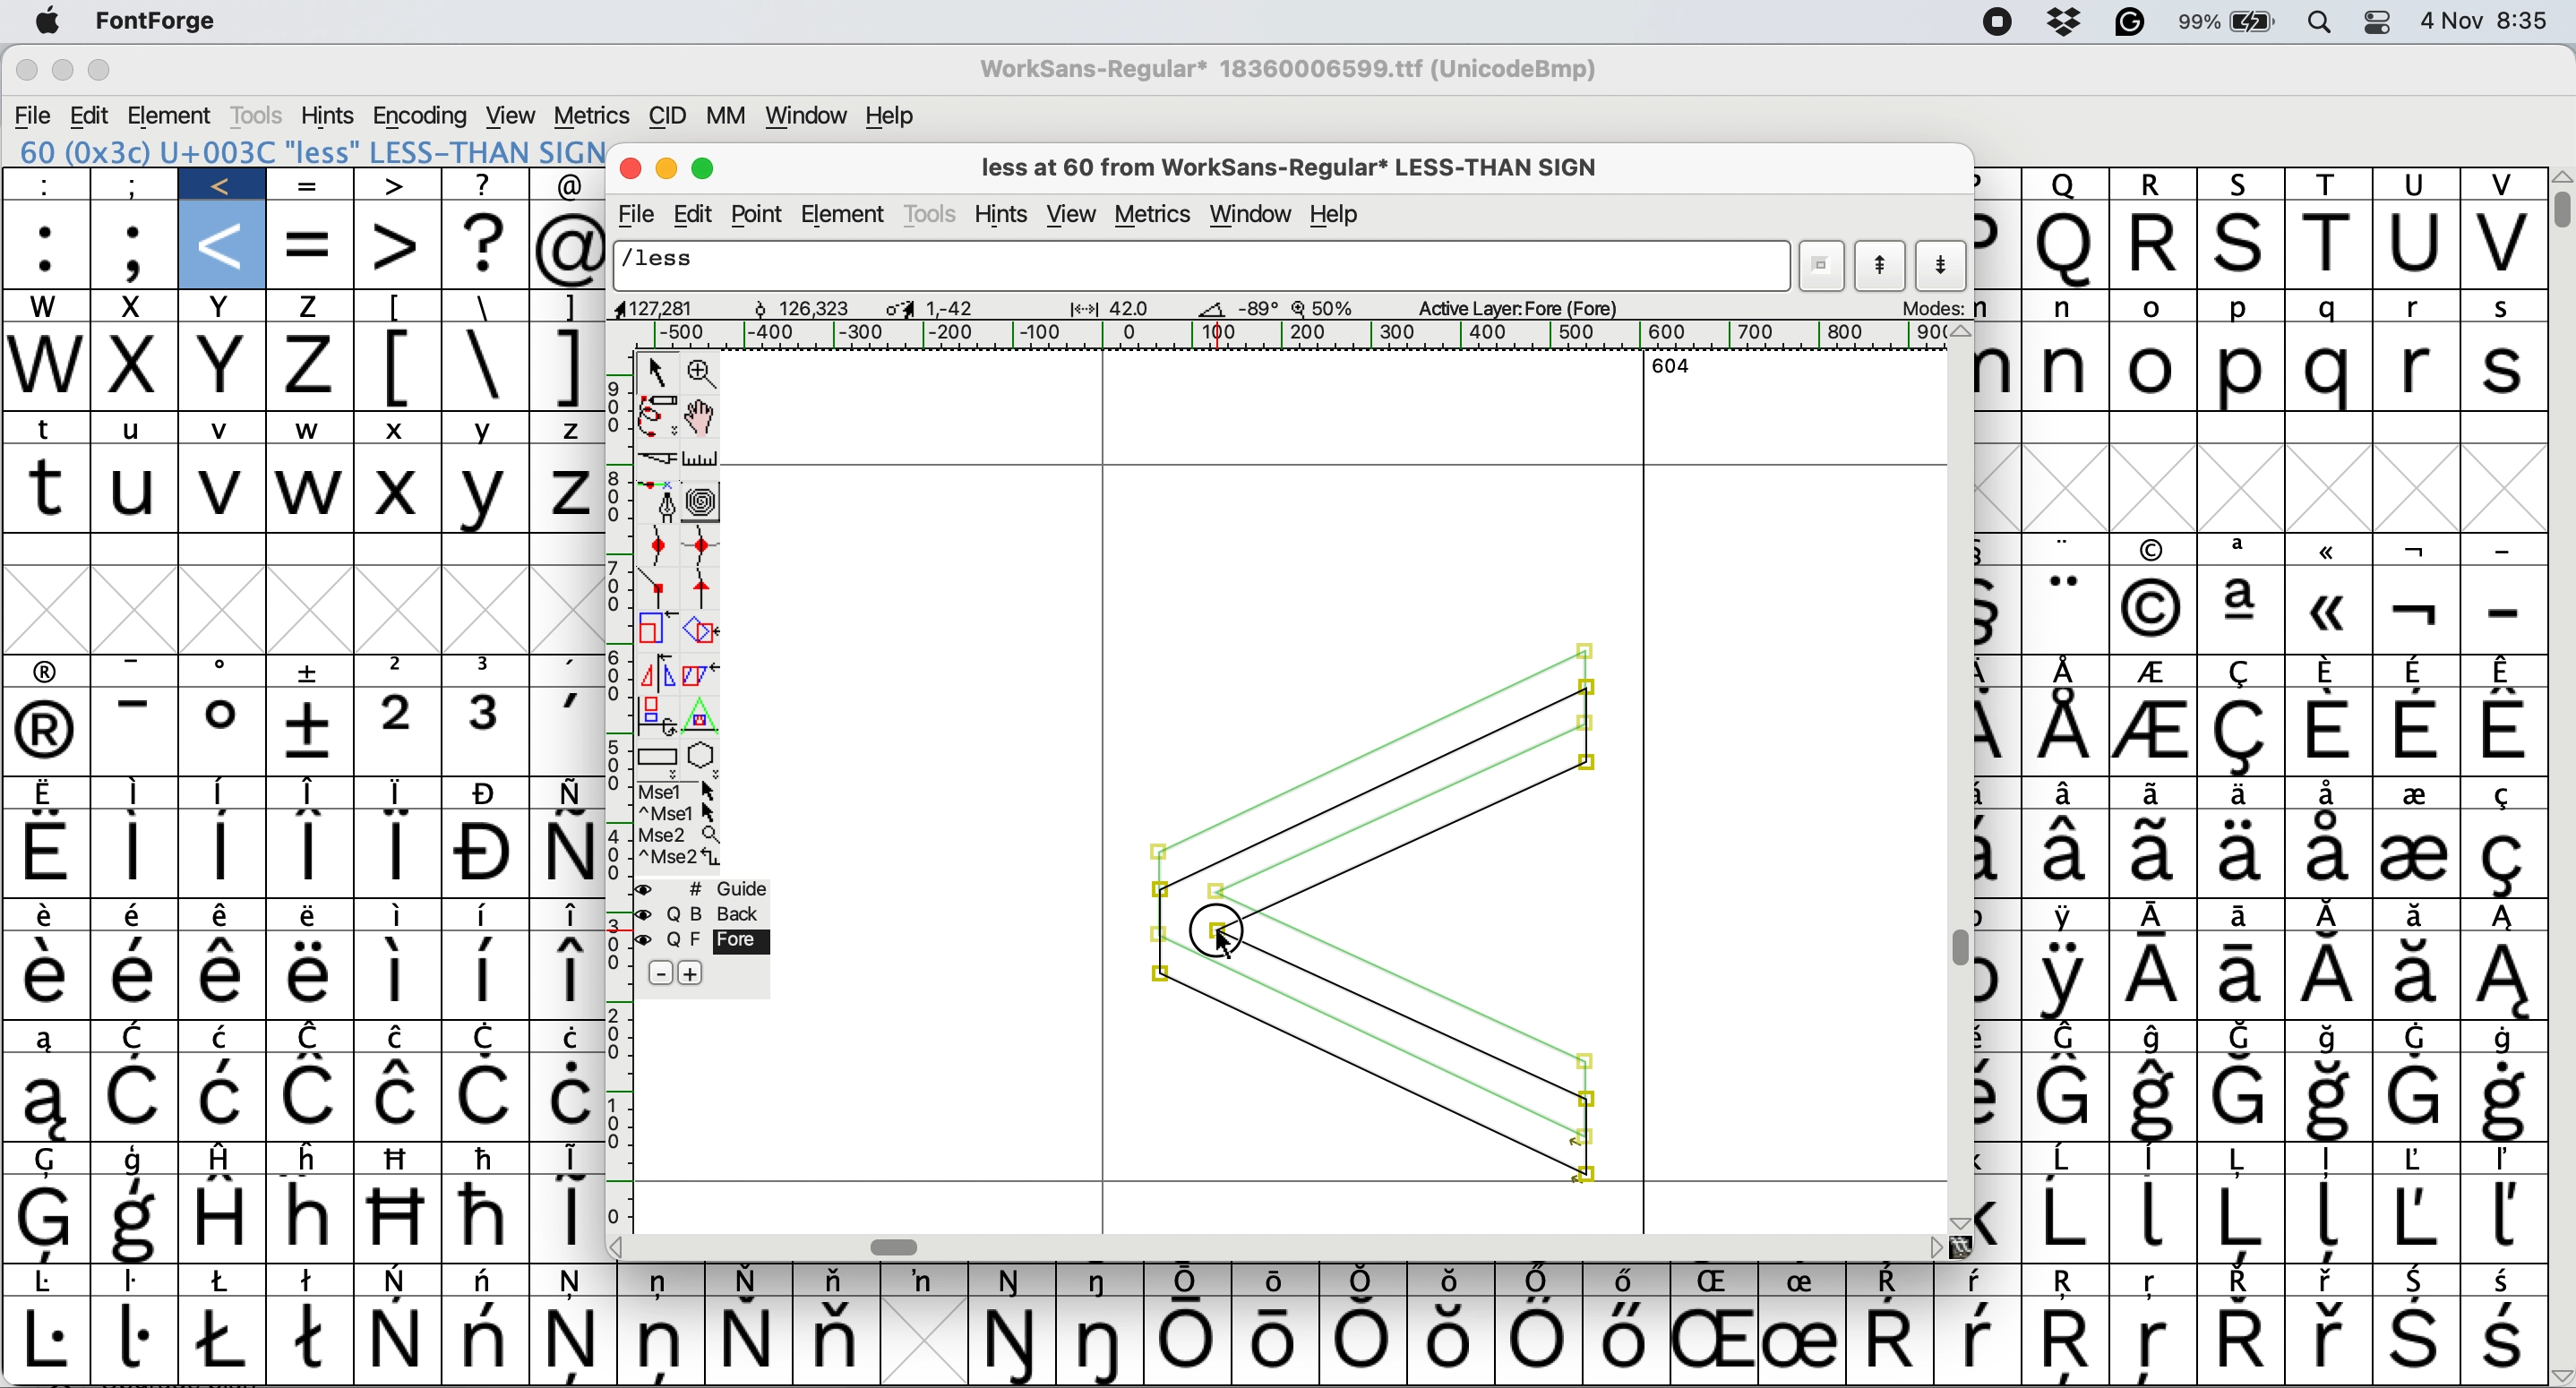 This screenshot has width=2576, height=1388. What do you see at coordinates (1892, 1282) in the screenshot?
I see `Symbol` at bounding box center [1892, 1282].